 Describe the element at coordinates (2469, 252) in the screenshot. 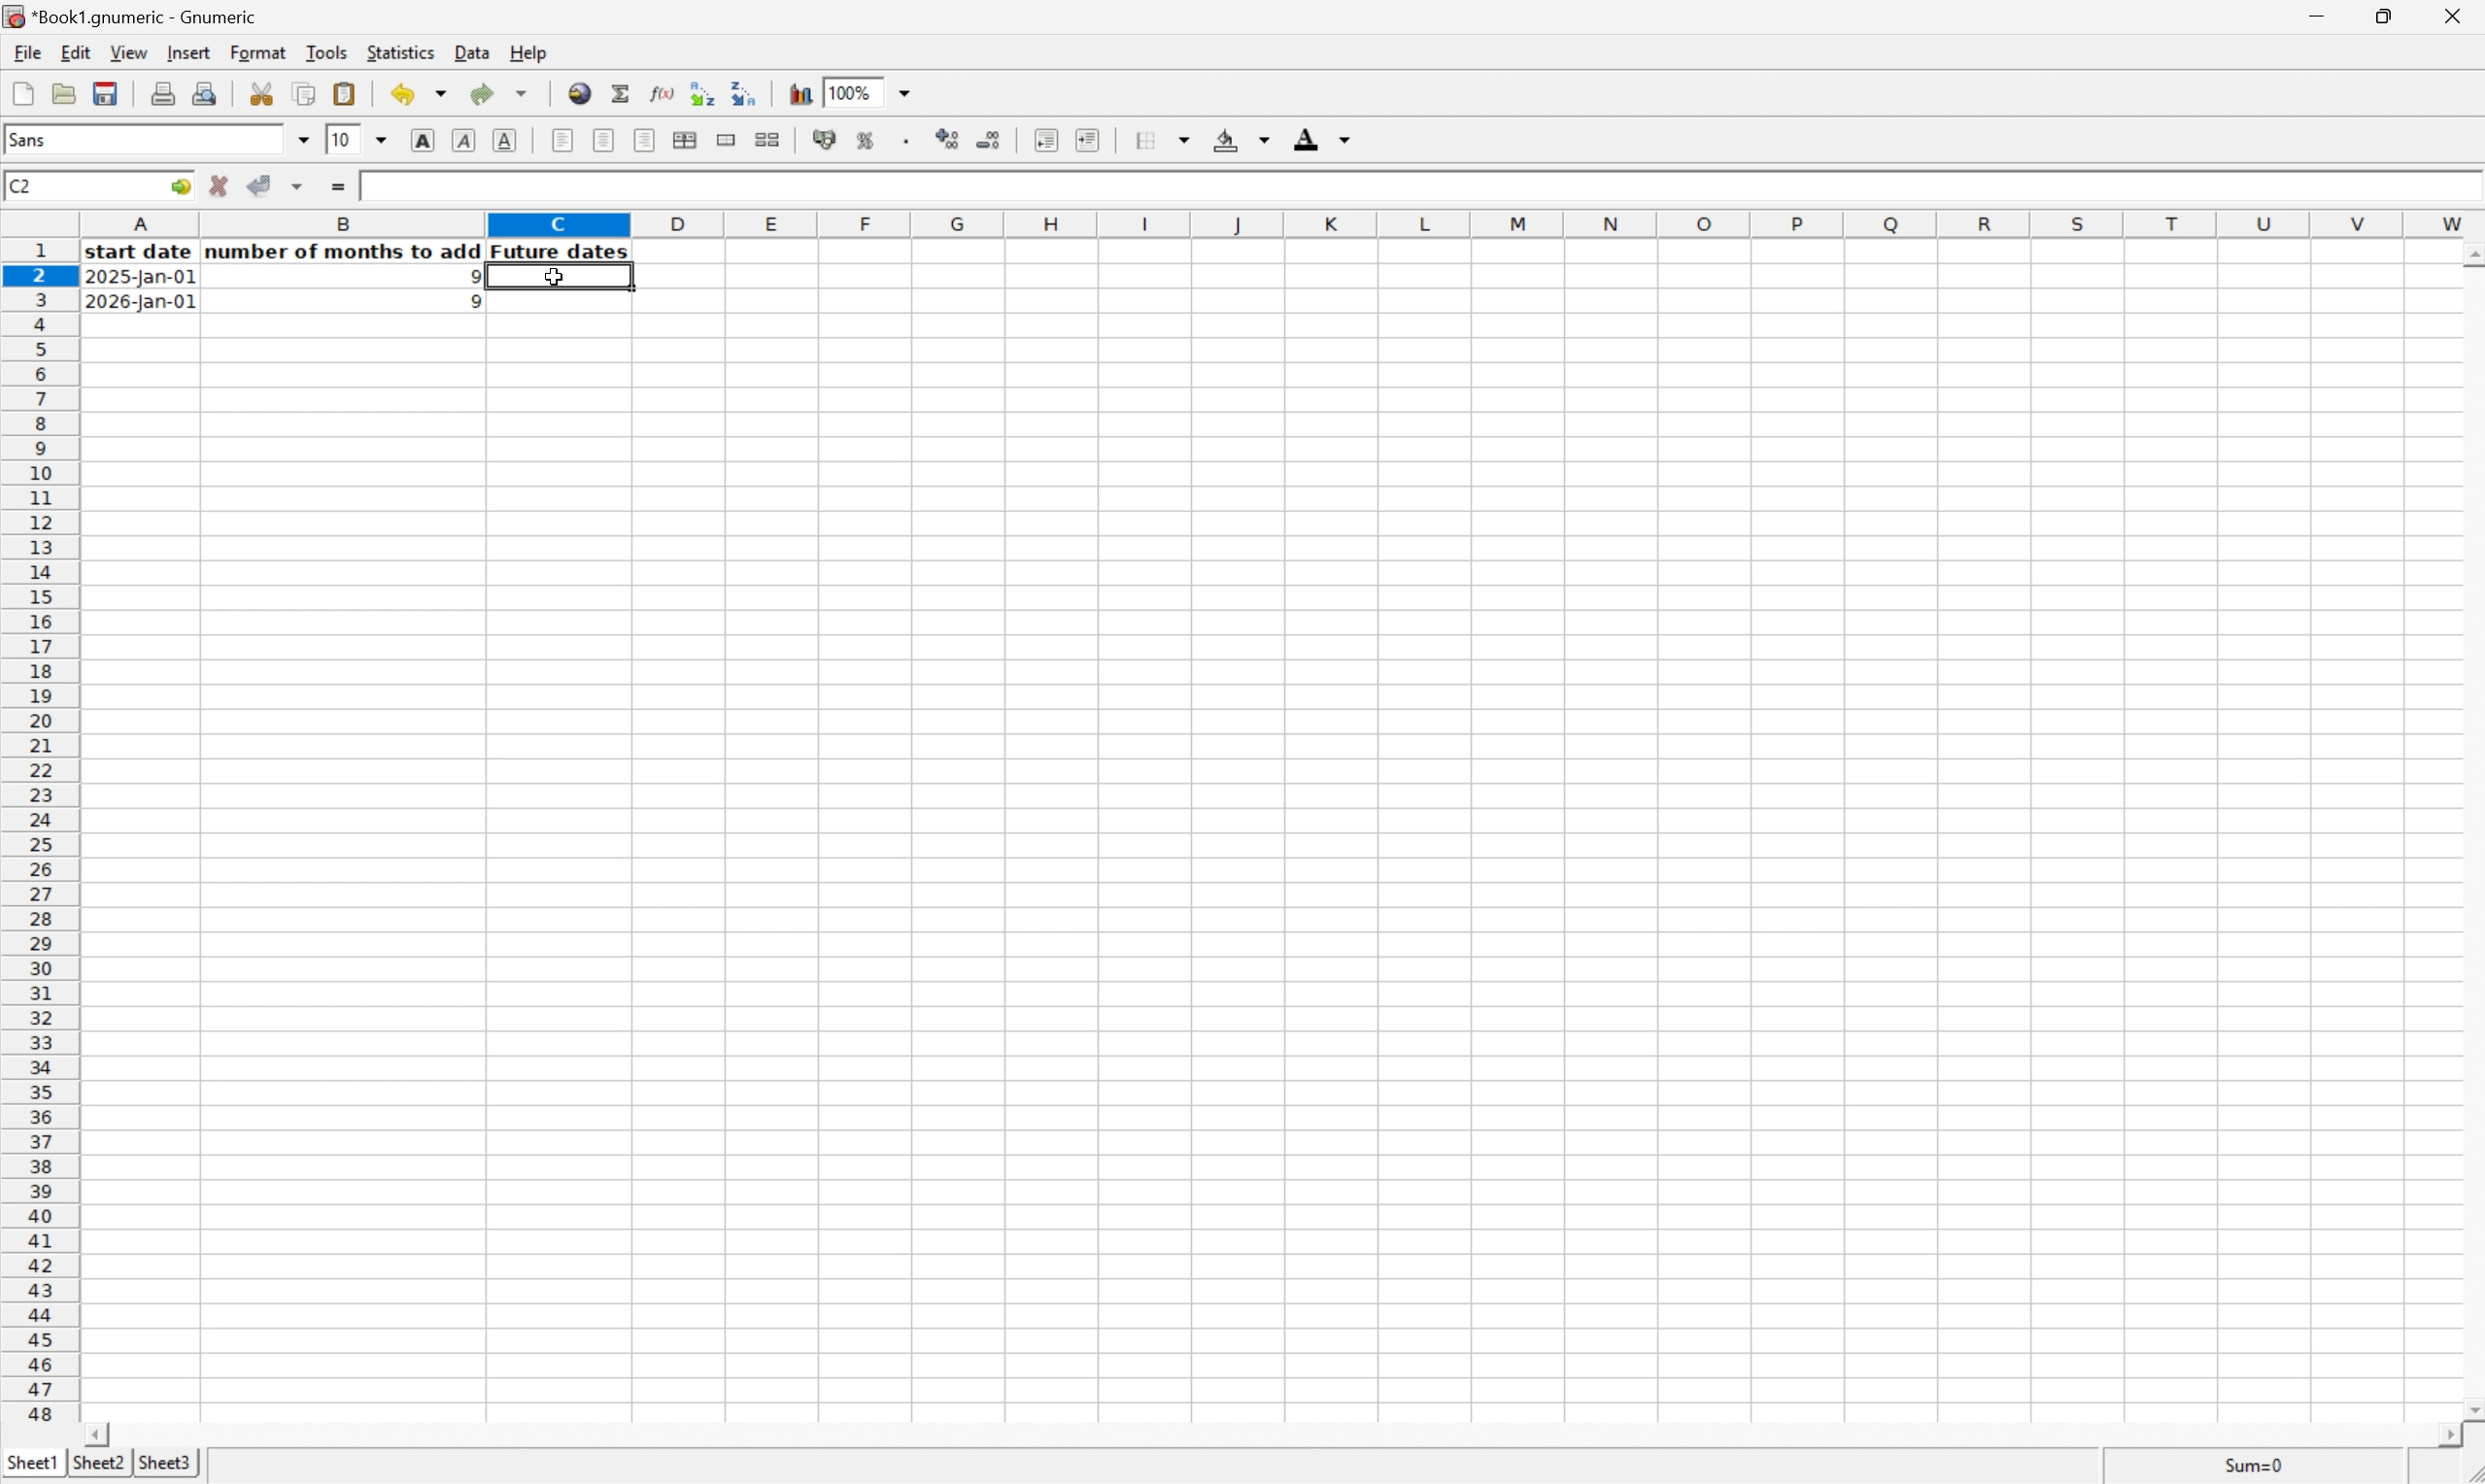

I see `Scroll Up` at that location.